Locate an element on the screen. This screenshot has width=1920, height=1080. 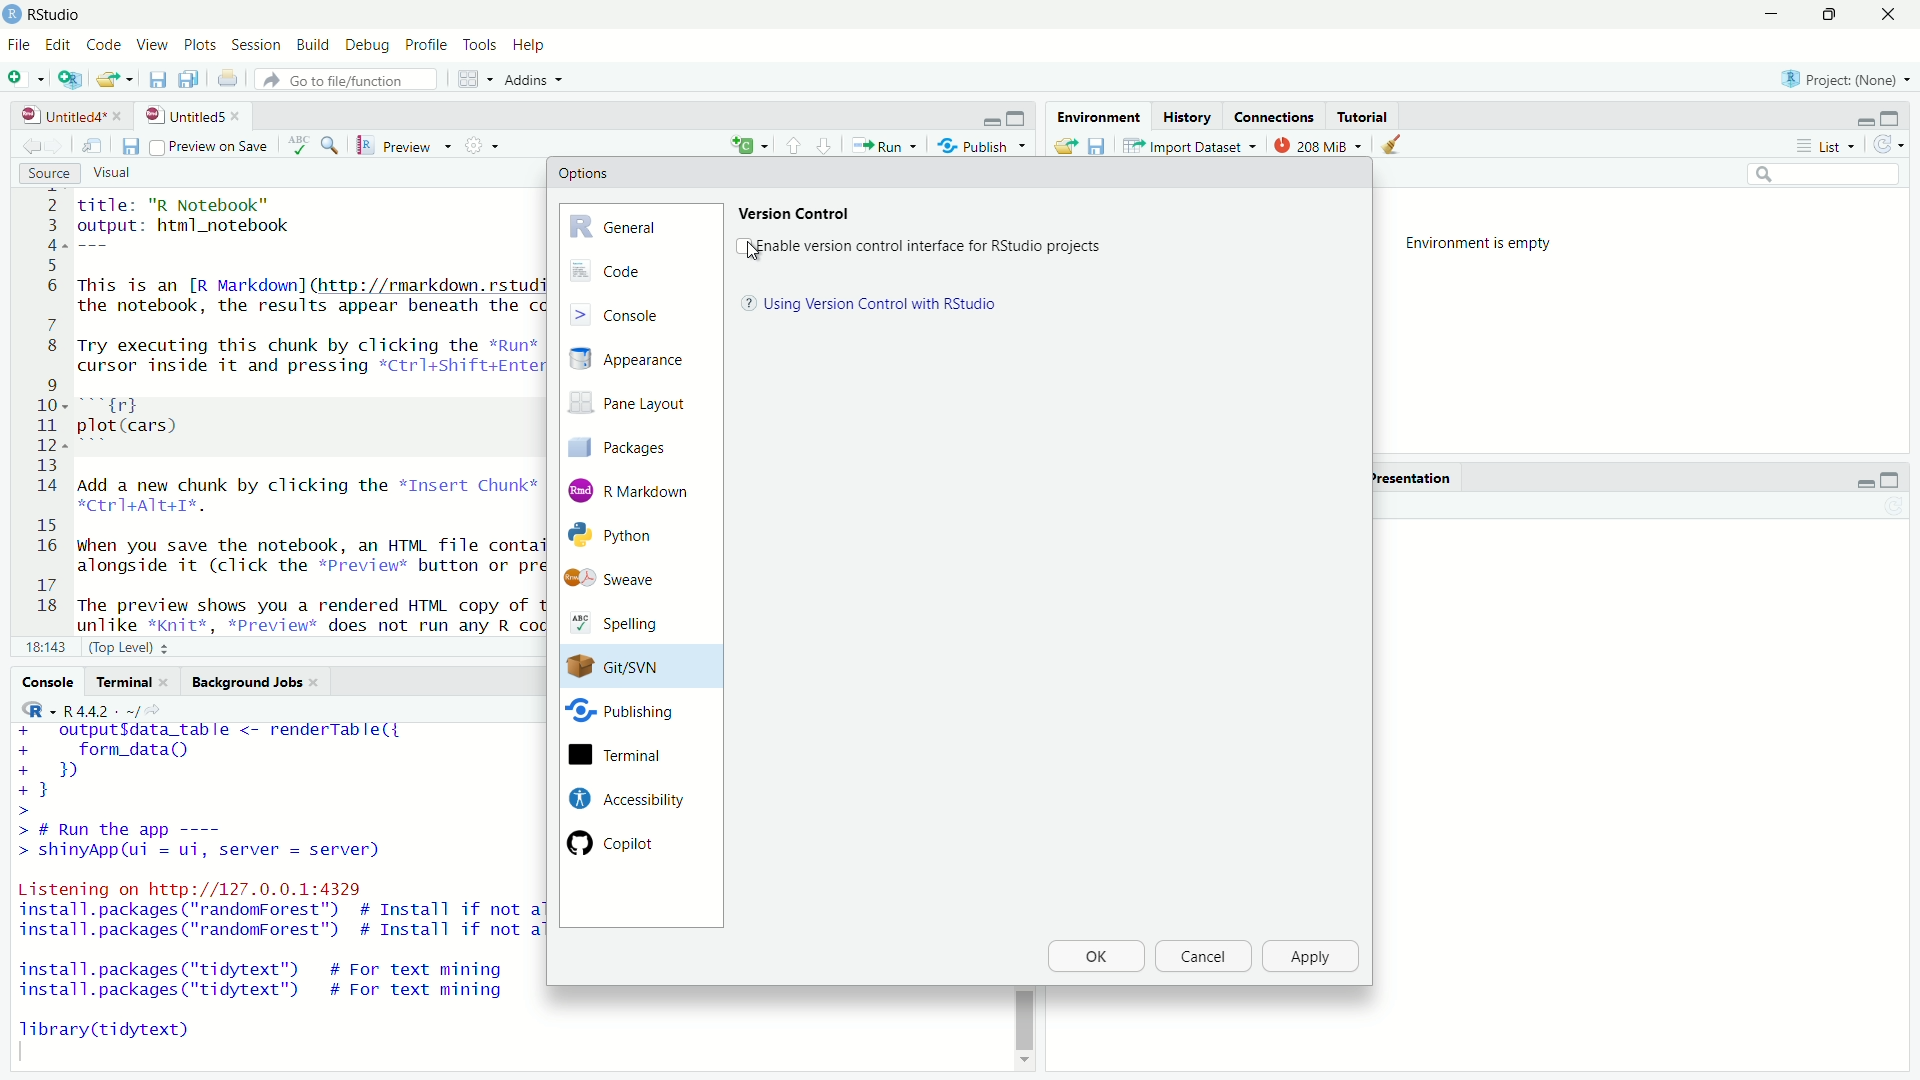
Project: (None)  is located at coordinates (1840, 77).